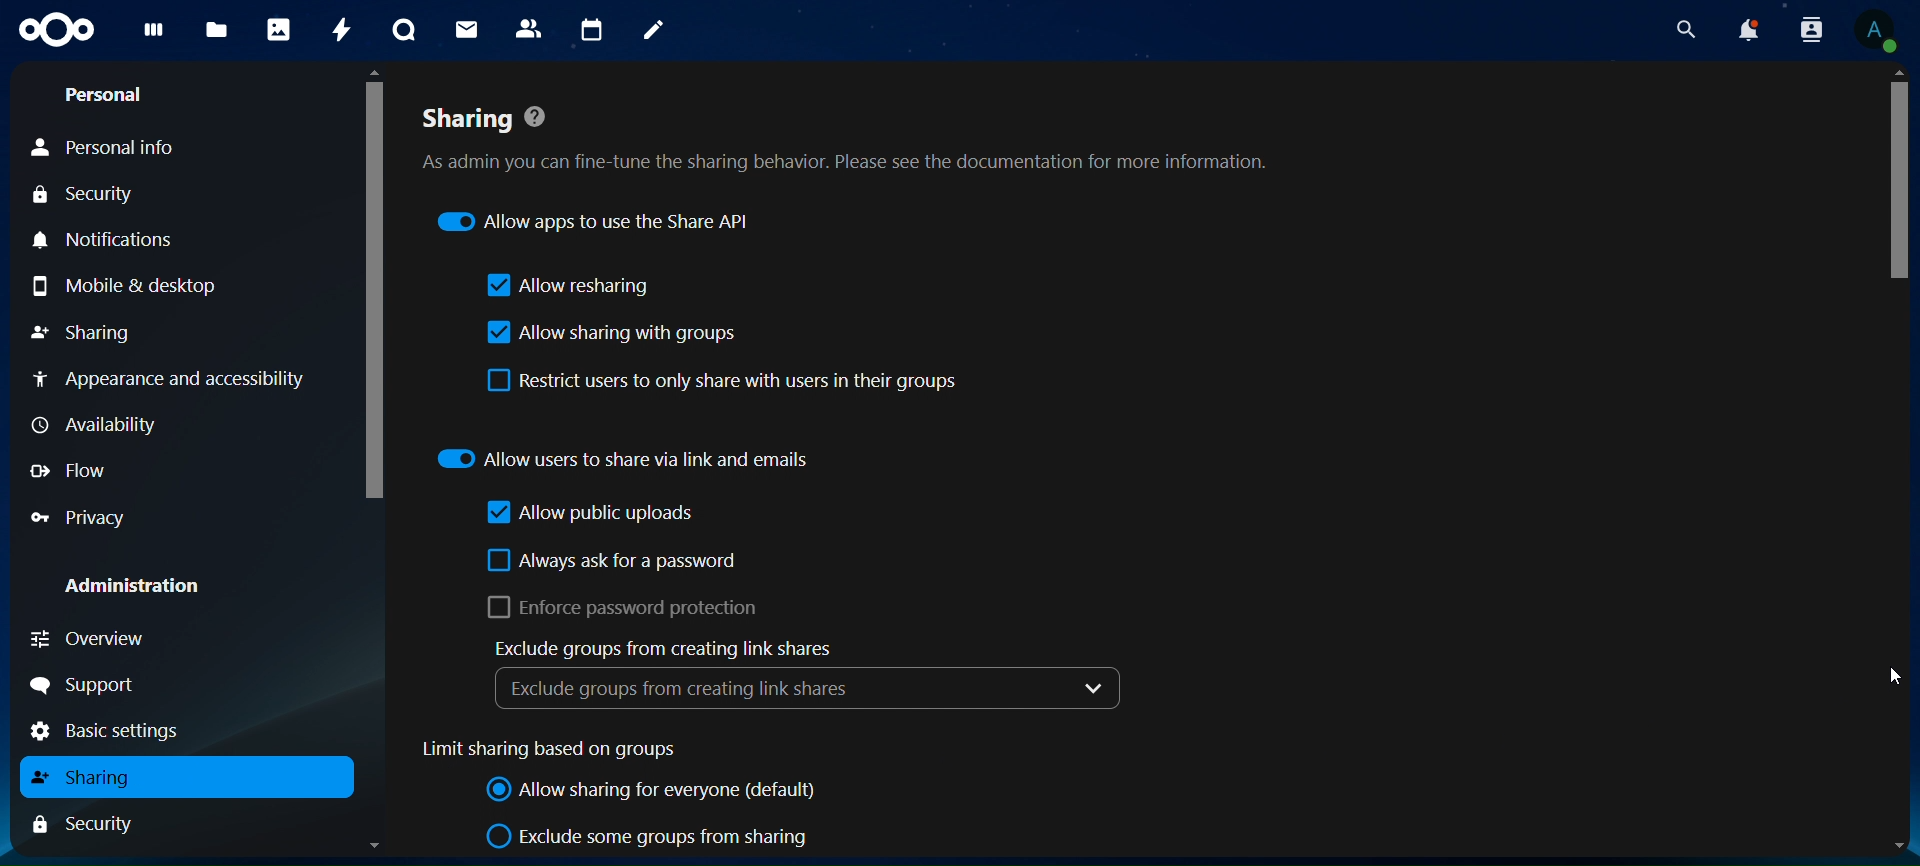  What do you see at coordinates (610, 333) in the screenshot?
I see `allow sharing with groups` at bounding box center [610, 333].